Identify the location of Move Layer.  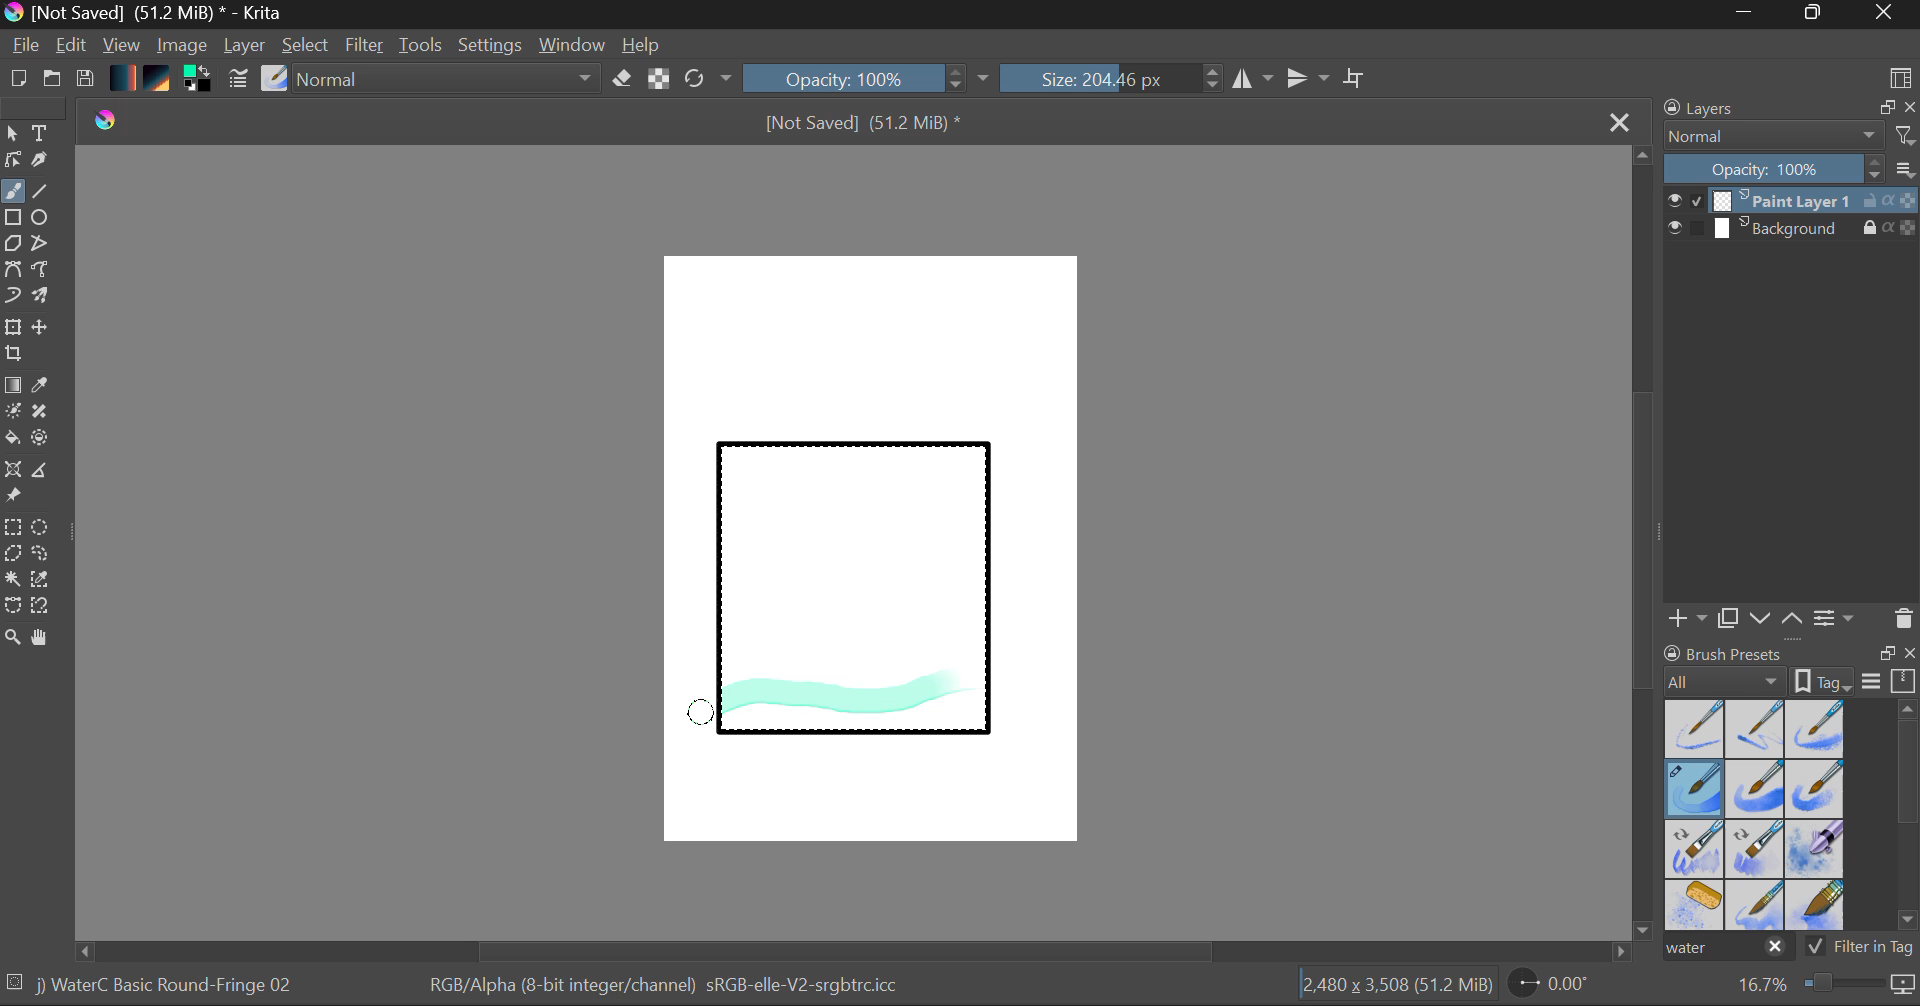
(42, 327).